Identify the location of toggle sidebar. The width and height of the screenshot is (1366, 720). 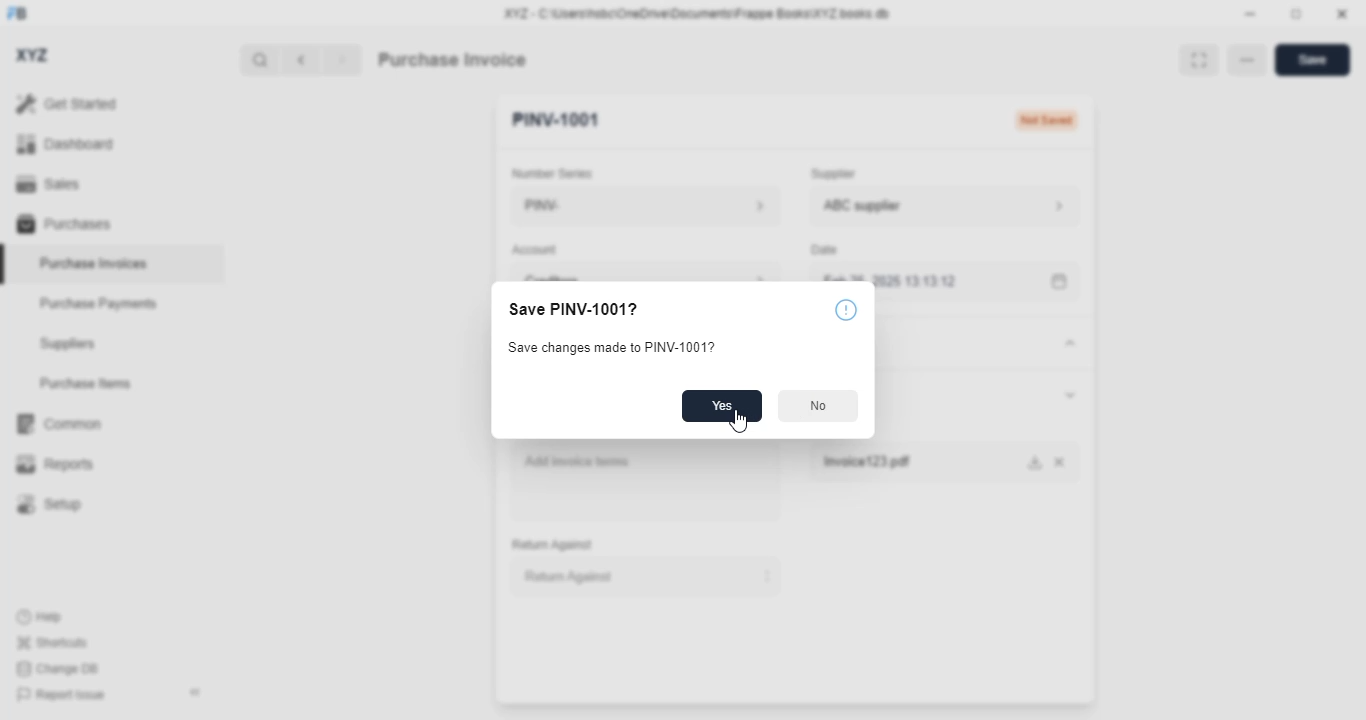
(198, 692).